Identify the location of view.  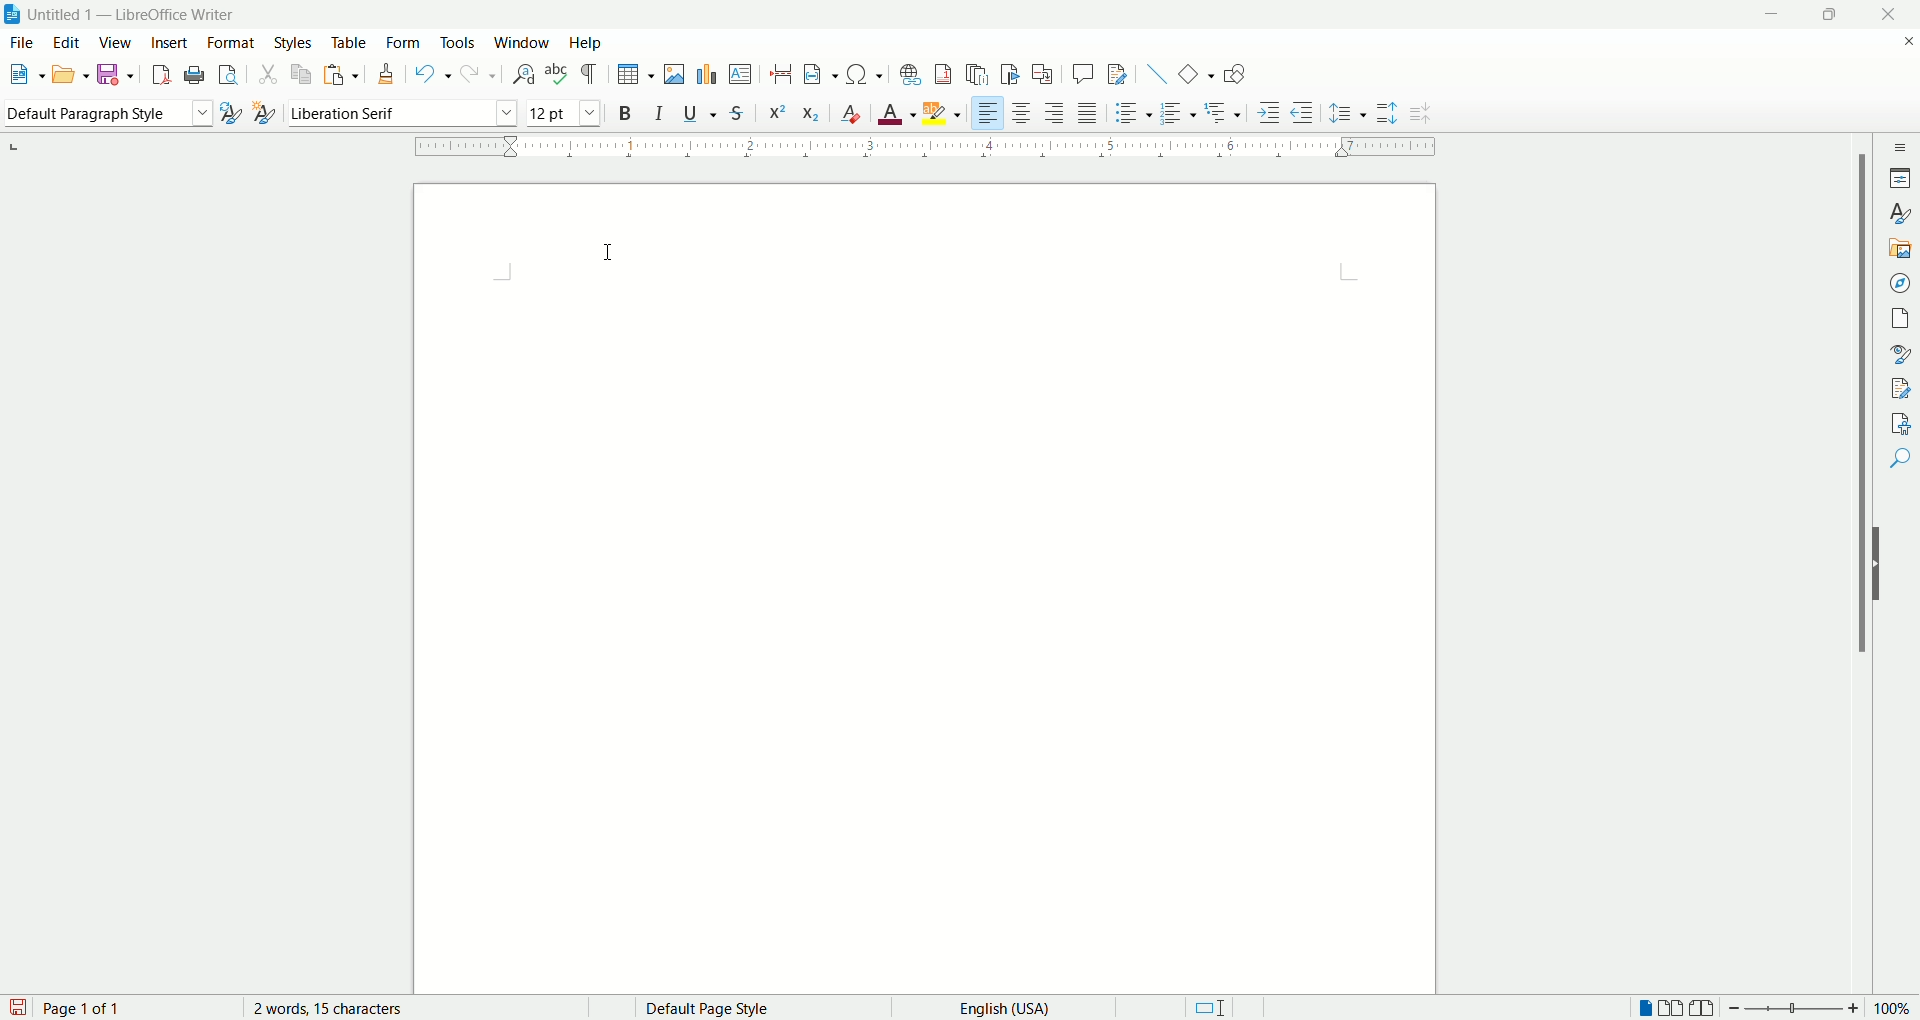
(117, 43).